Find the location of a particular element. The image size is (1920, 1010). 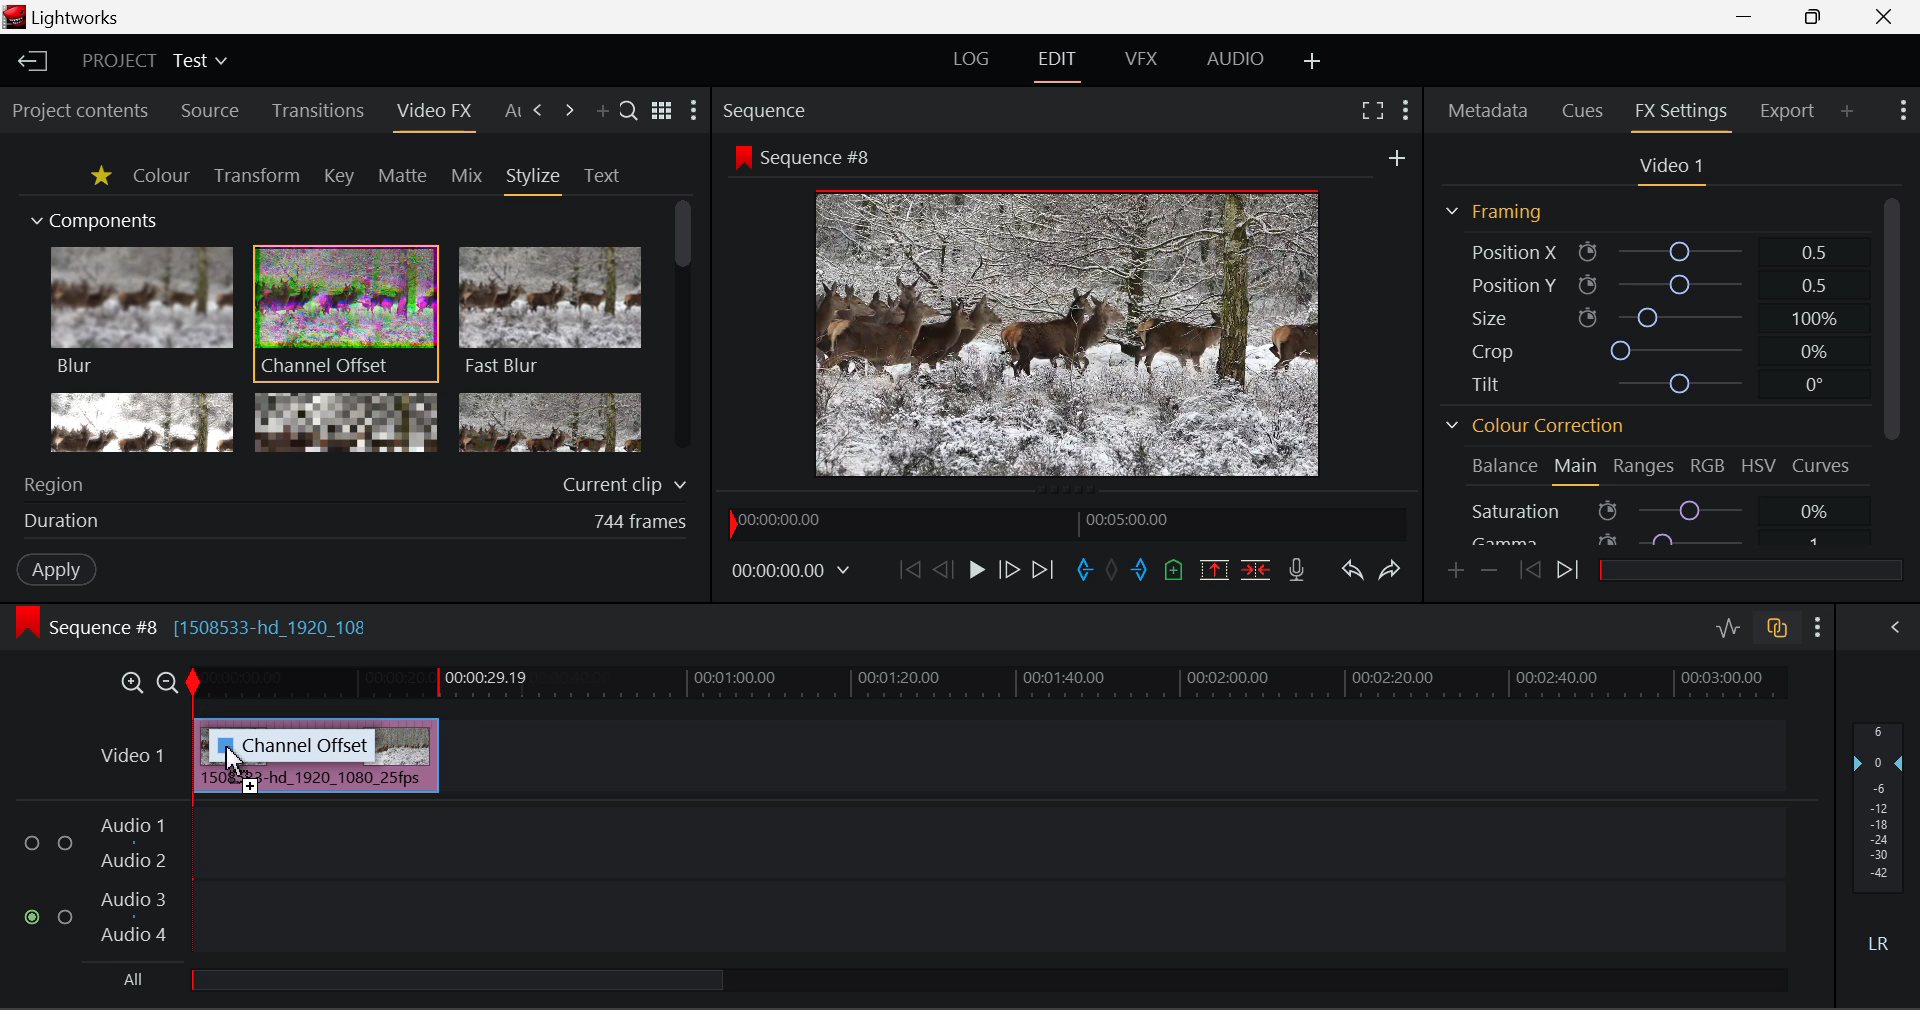

Stylize Tab Open is located at coordinates (532, 180).